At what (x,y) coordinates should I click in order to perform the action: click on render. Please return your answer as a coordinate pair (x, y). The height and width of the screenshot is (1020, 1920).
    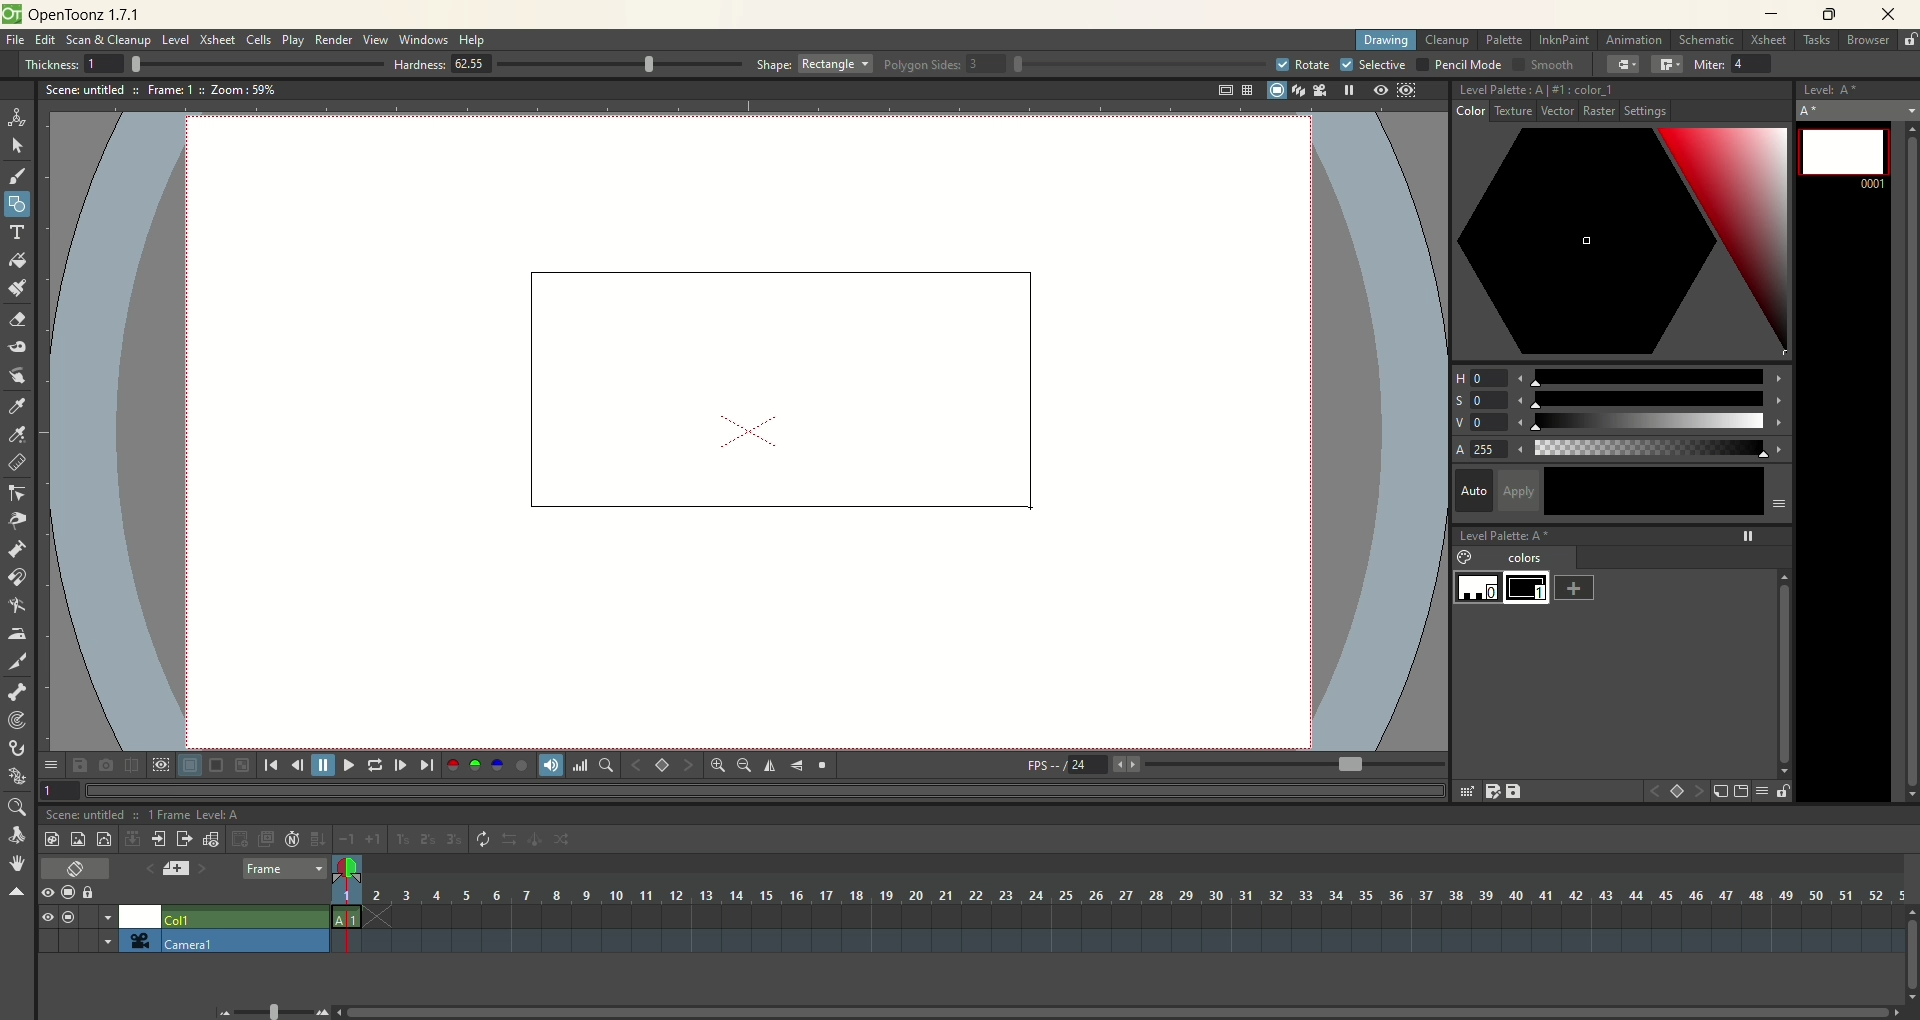
    Looking at the image, I should click on (335, 41).